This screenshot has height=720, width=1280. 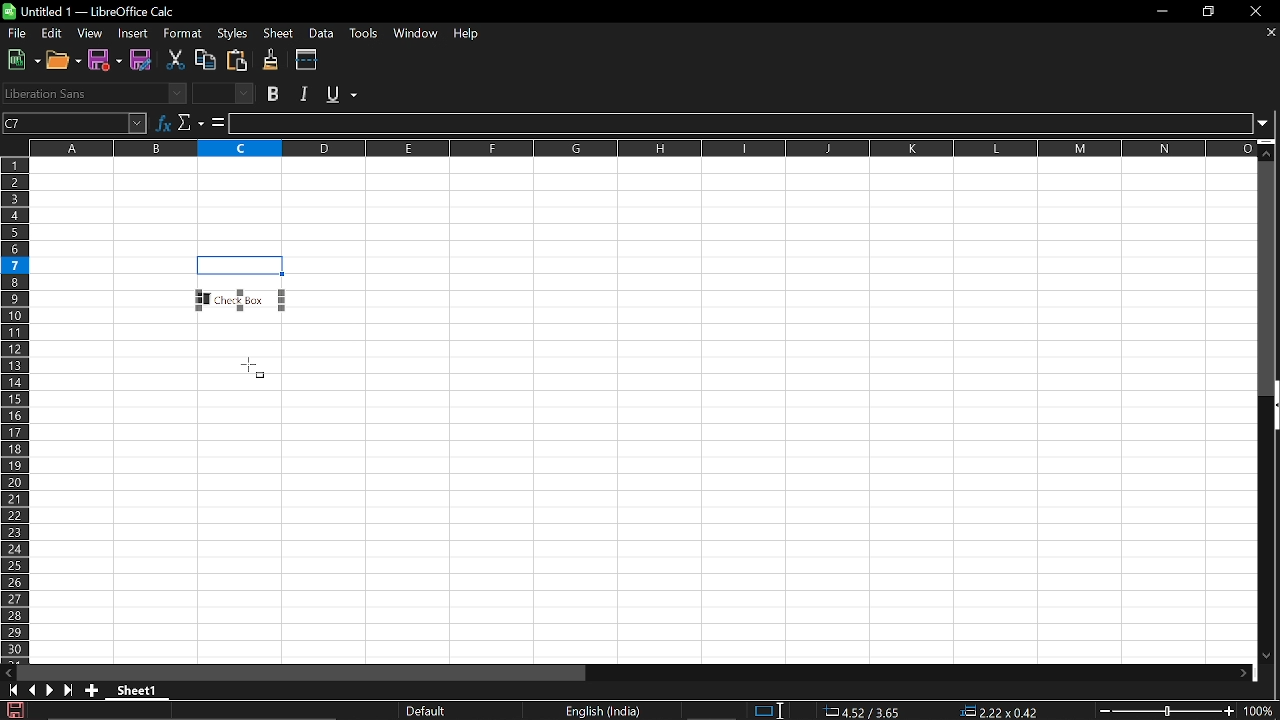 What do you see at coordinates (321, 33) in the screenshot?
I see `Data` at bounding box center [321, 33].